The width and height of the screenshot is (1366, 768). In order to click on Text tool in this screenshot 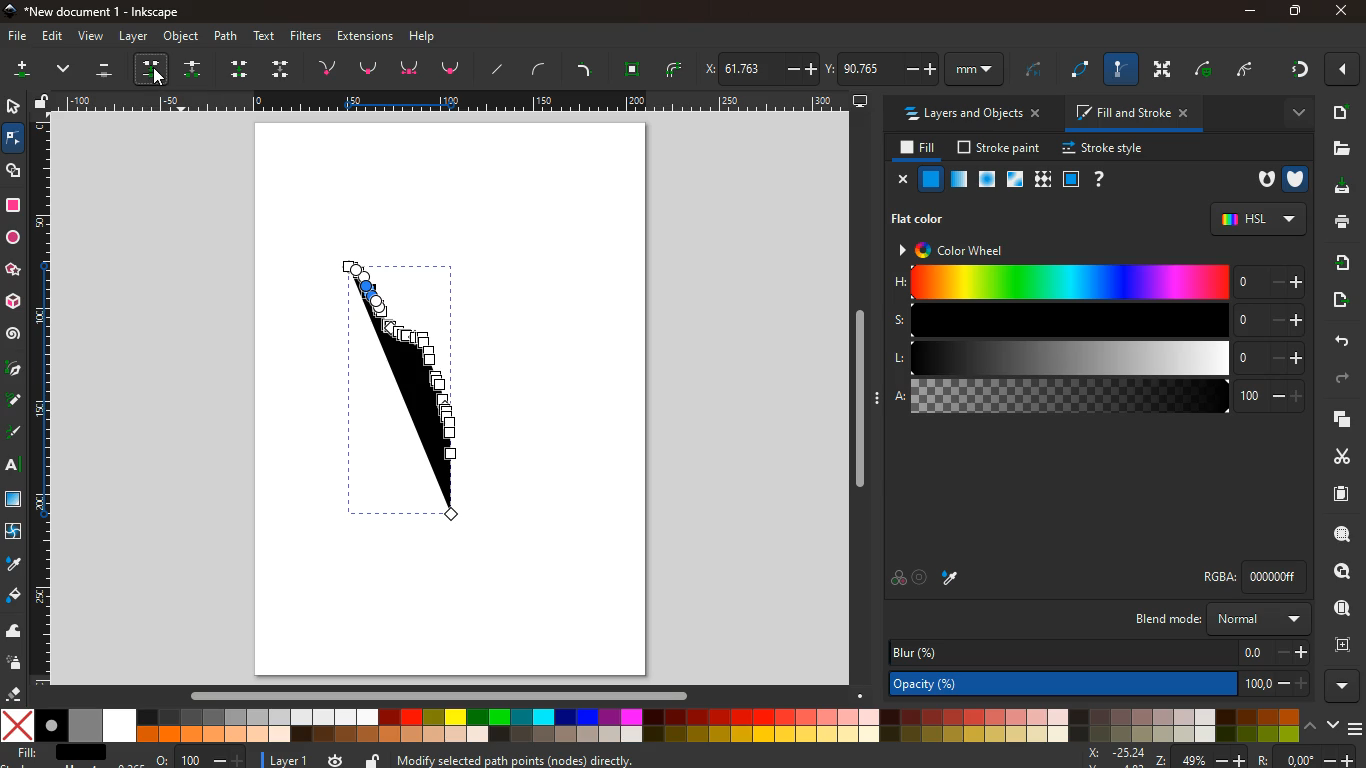, I will do `click(18, 465)`.